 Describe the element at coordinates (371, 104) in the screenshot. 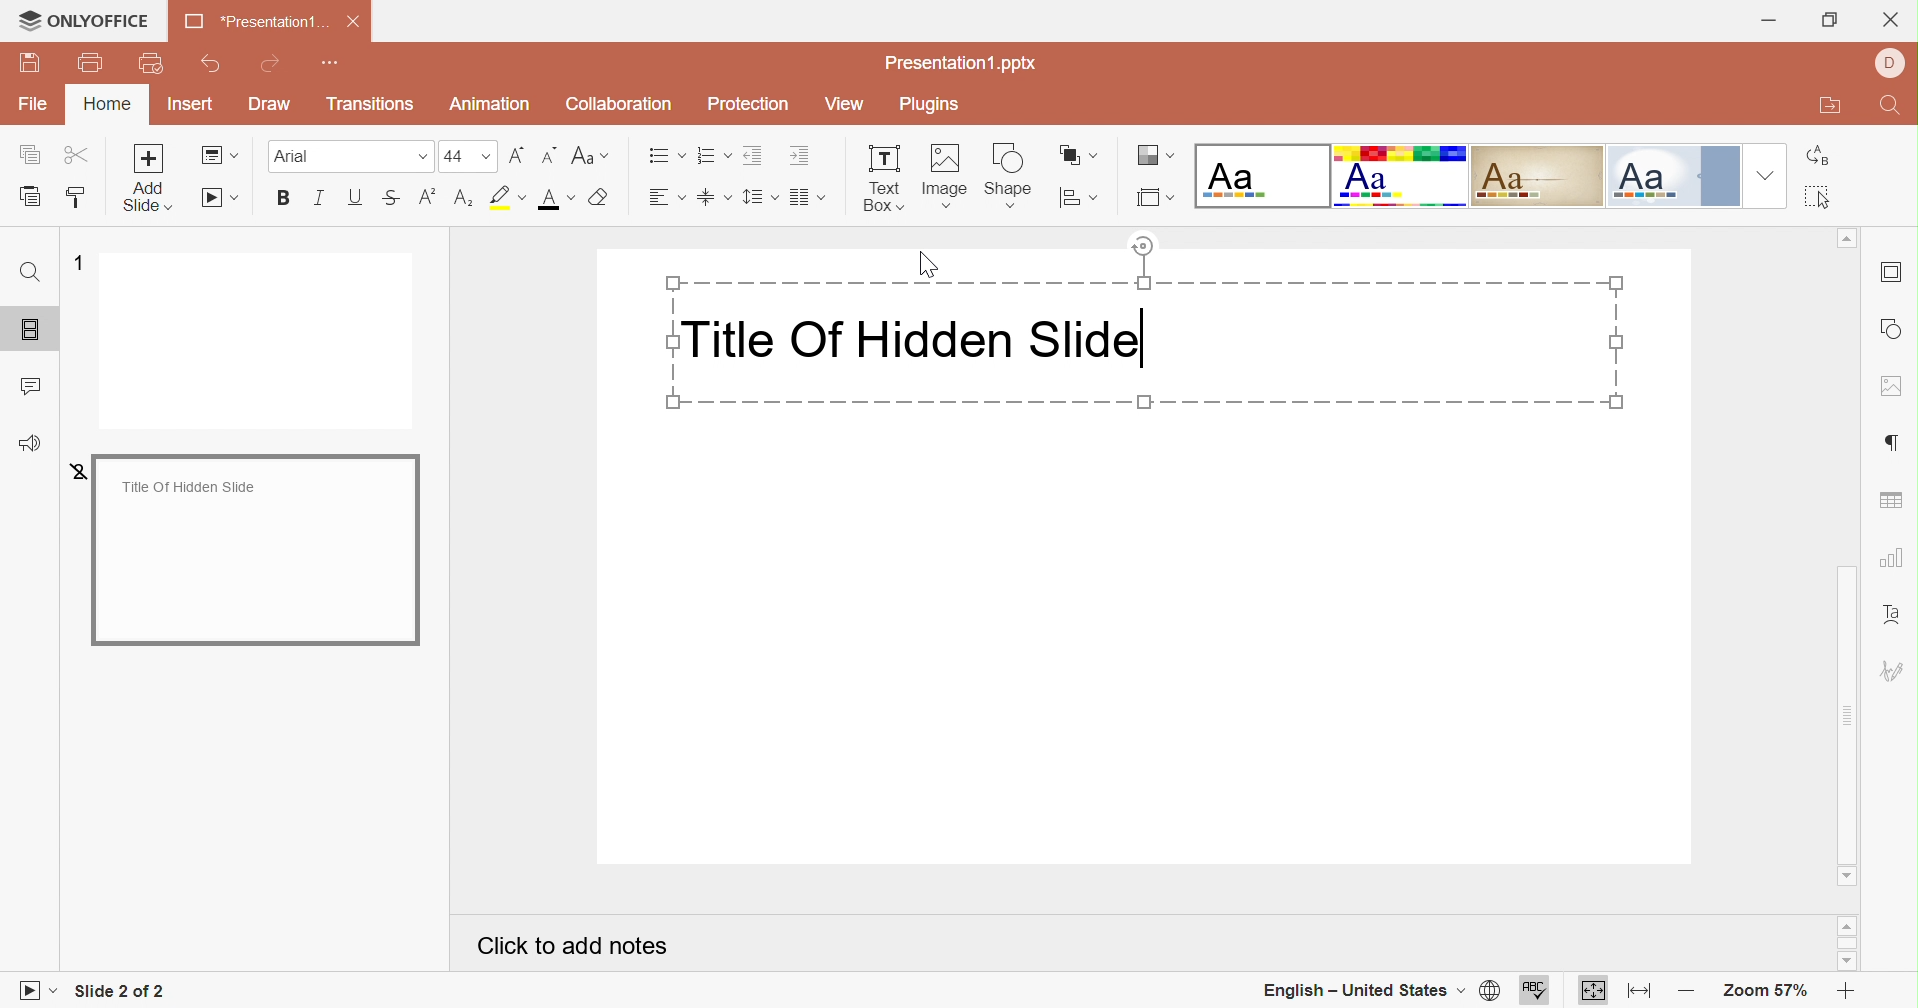

I see `Transitions` at that location.